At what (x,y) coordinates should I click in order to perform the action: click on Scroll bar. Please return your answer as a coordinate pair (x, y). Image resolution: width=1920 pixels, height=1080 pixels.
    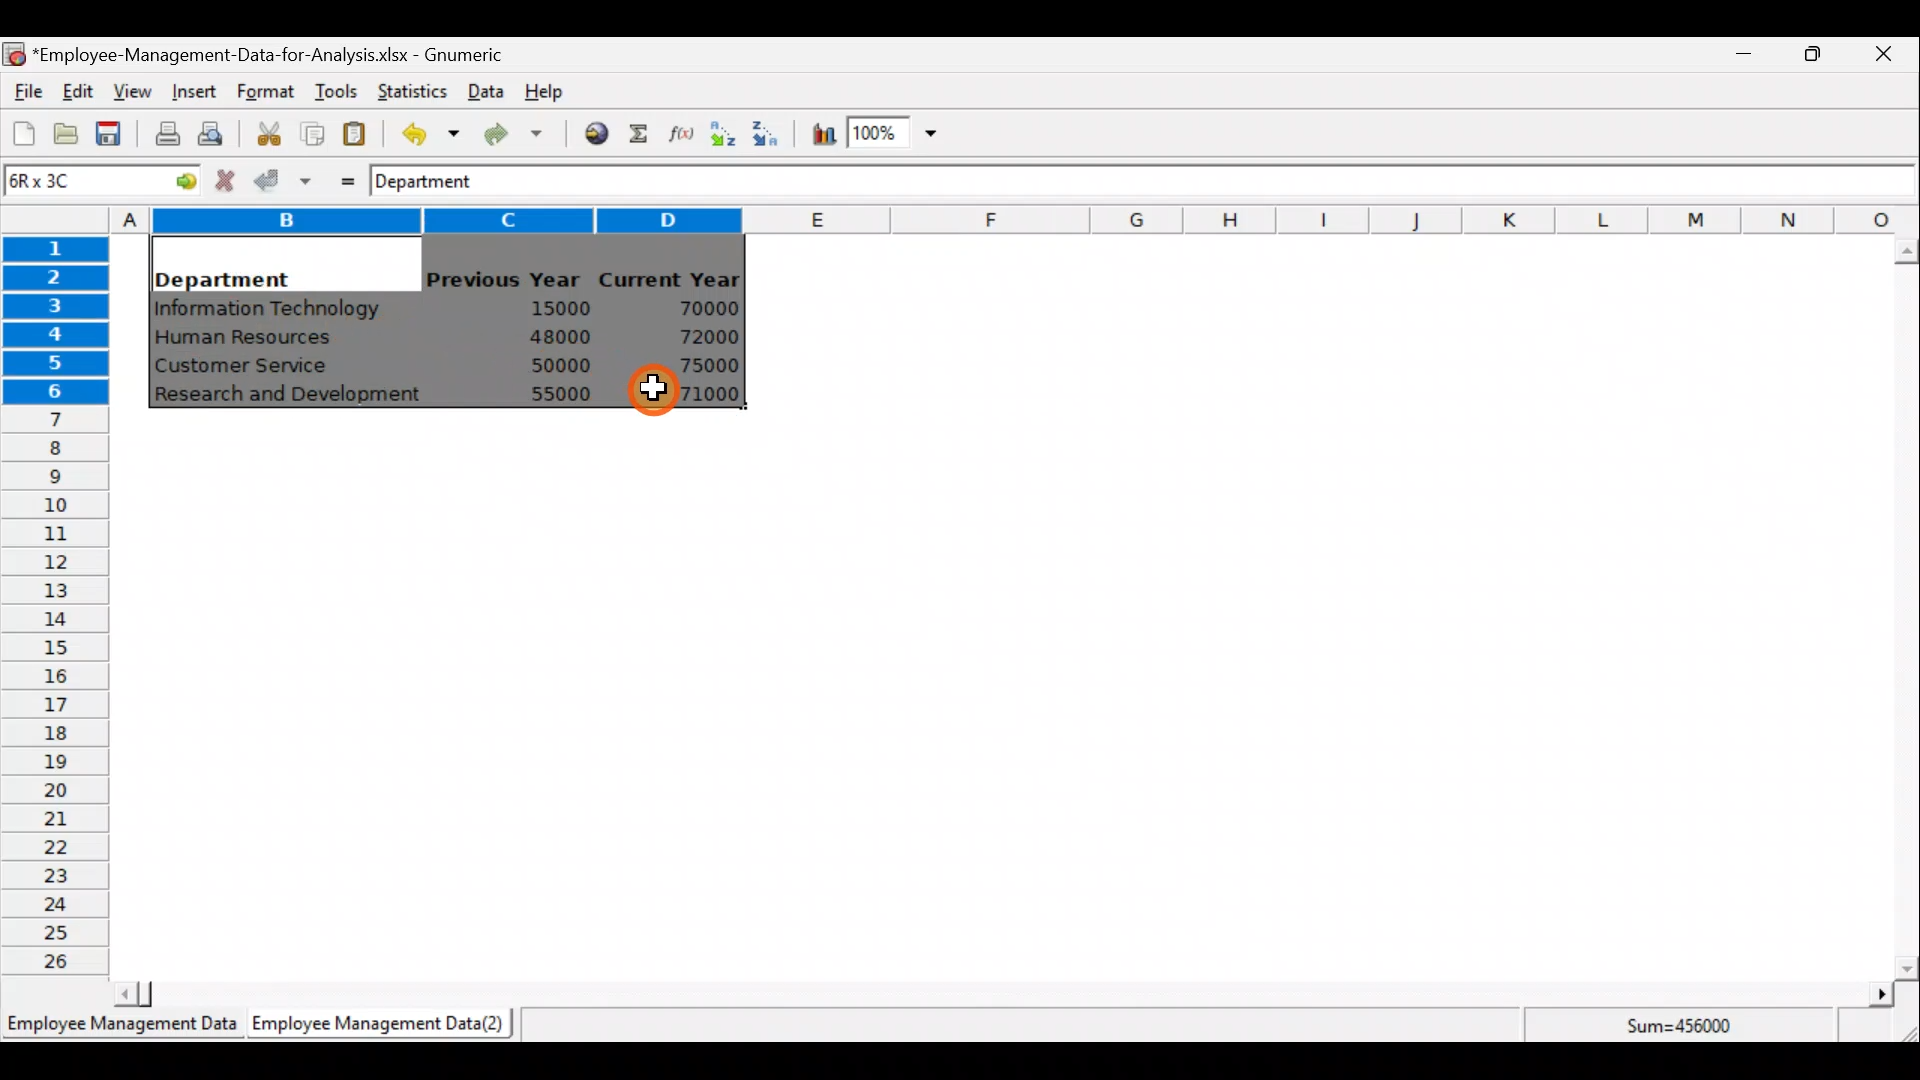
    Looking at the image, I should click on (1906, 609).